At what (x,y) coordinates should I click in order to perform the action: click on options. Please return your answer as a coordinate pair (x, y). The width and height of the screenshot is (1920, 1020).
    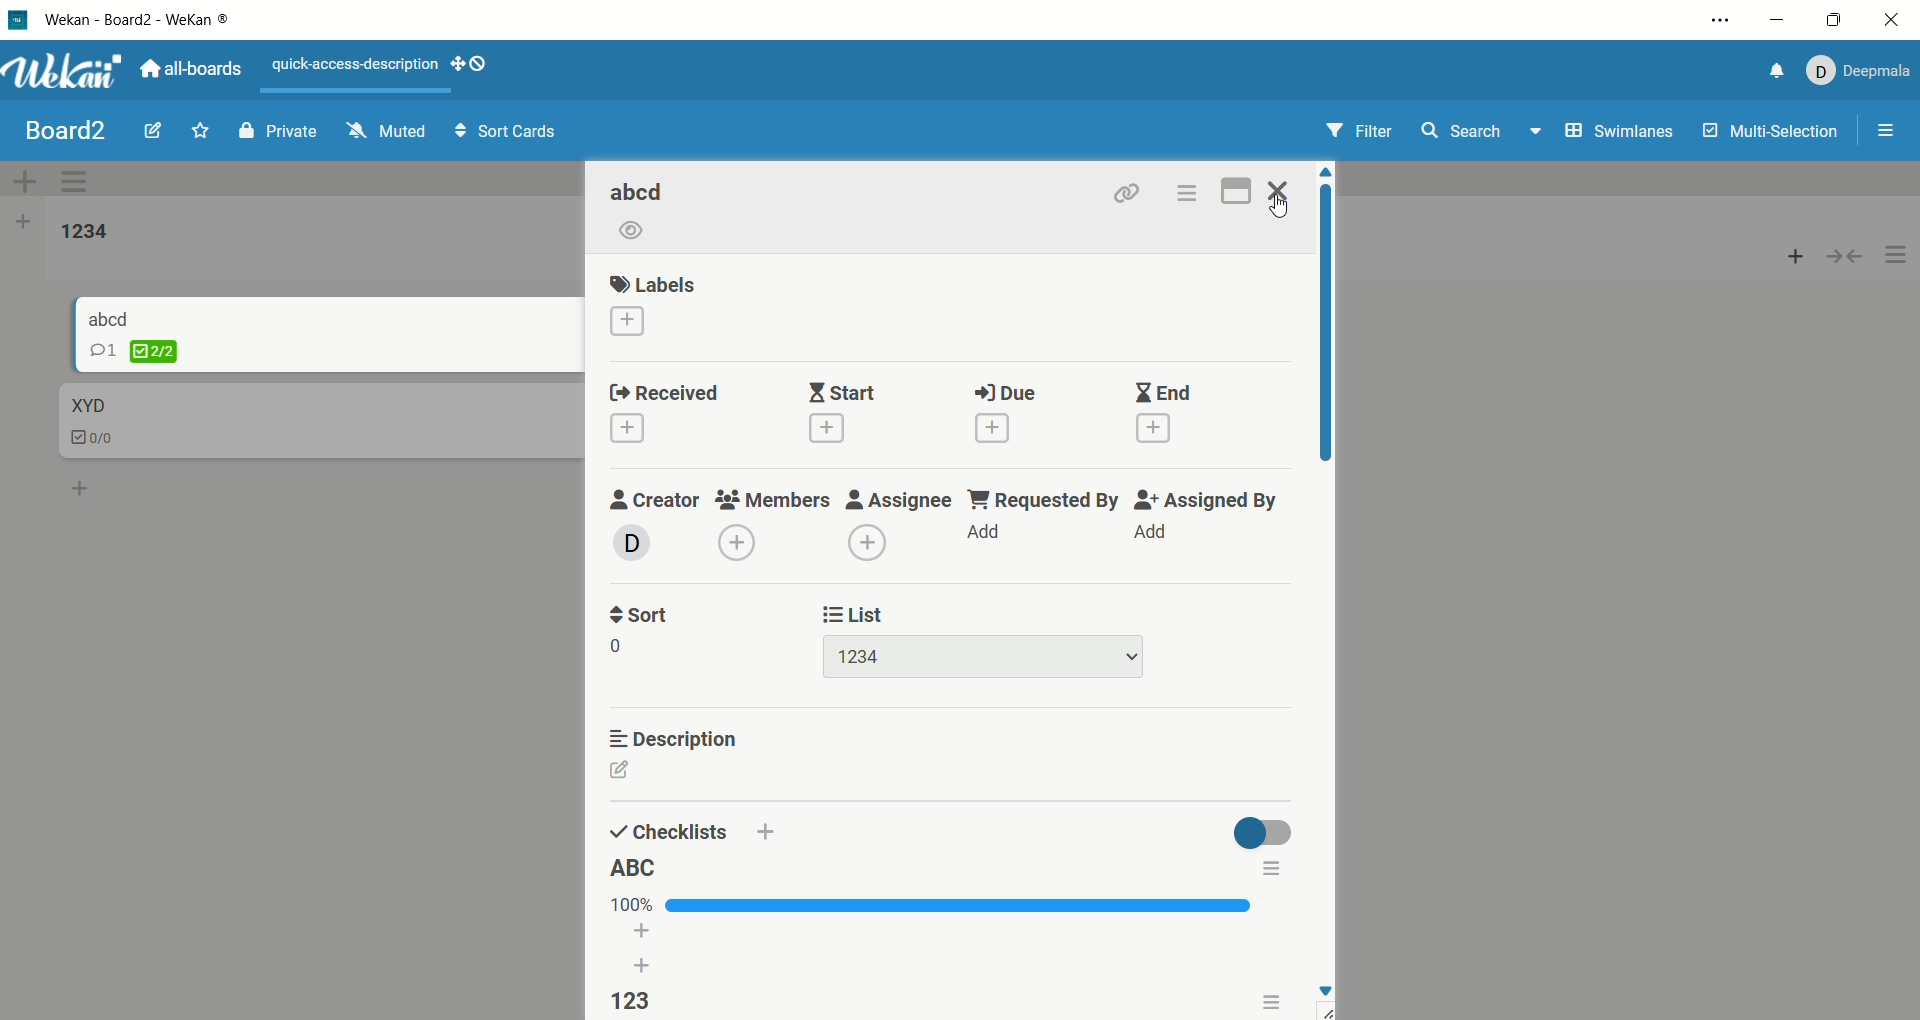
    Looking at the image, I should click on (1193, 193).